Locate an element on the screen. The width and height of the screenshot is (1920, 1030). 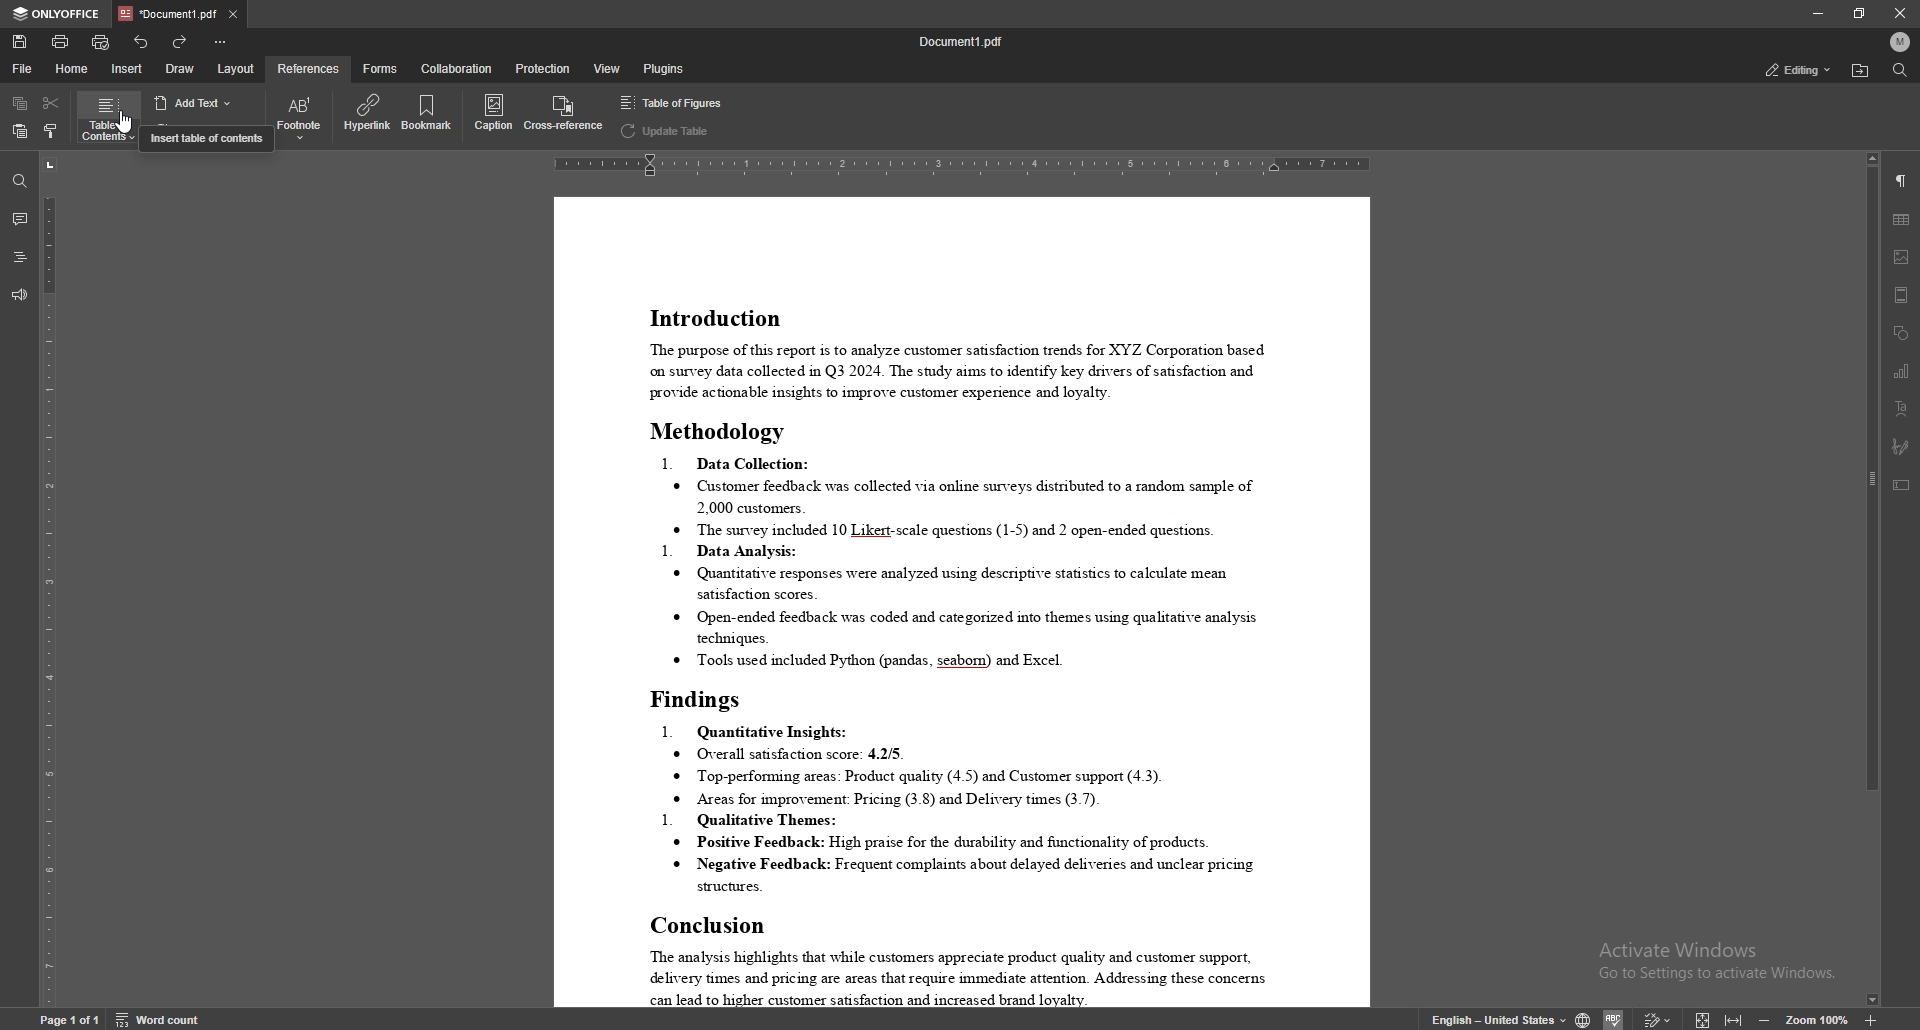
table of contents is located at coordinates (108, 118).